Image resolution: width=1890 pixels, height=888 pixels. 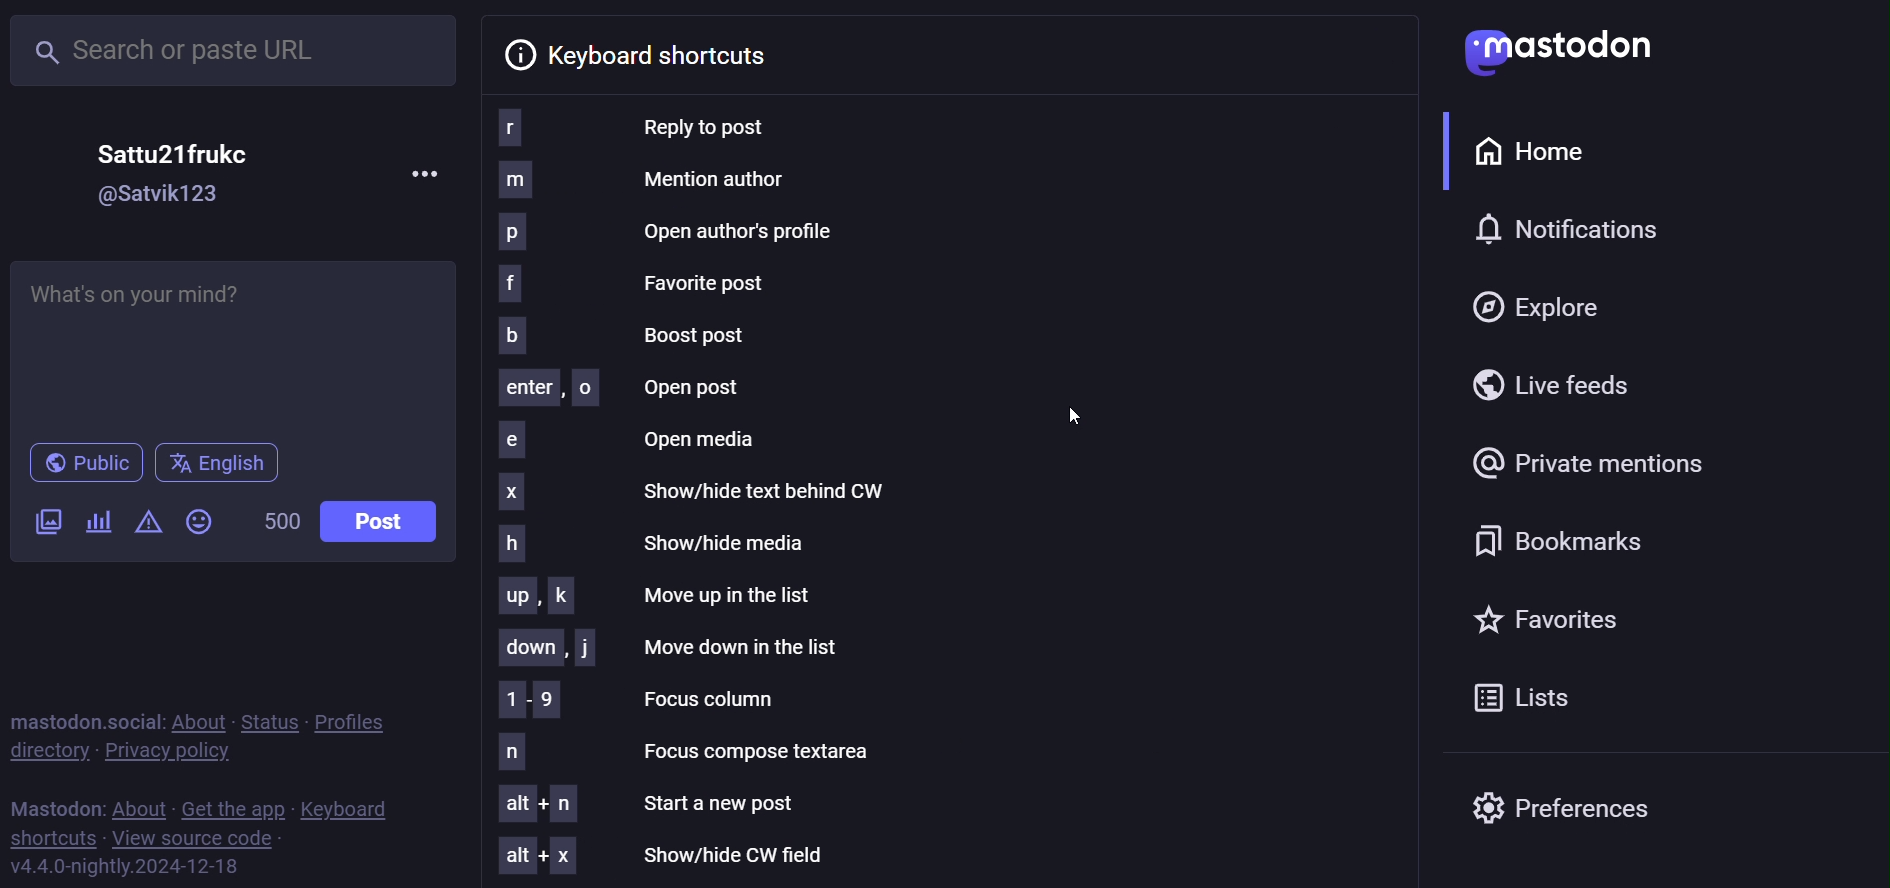 I want to click on poll, so click(x=98, y=519).